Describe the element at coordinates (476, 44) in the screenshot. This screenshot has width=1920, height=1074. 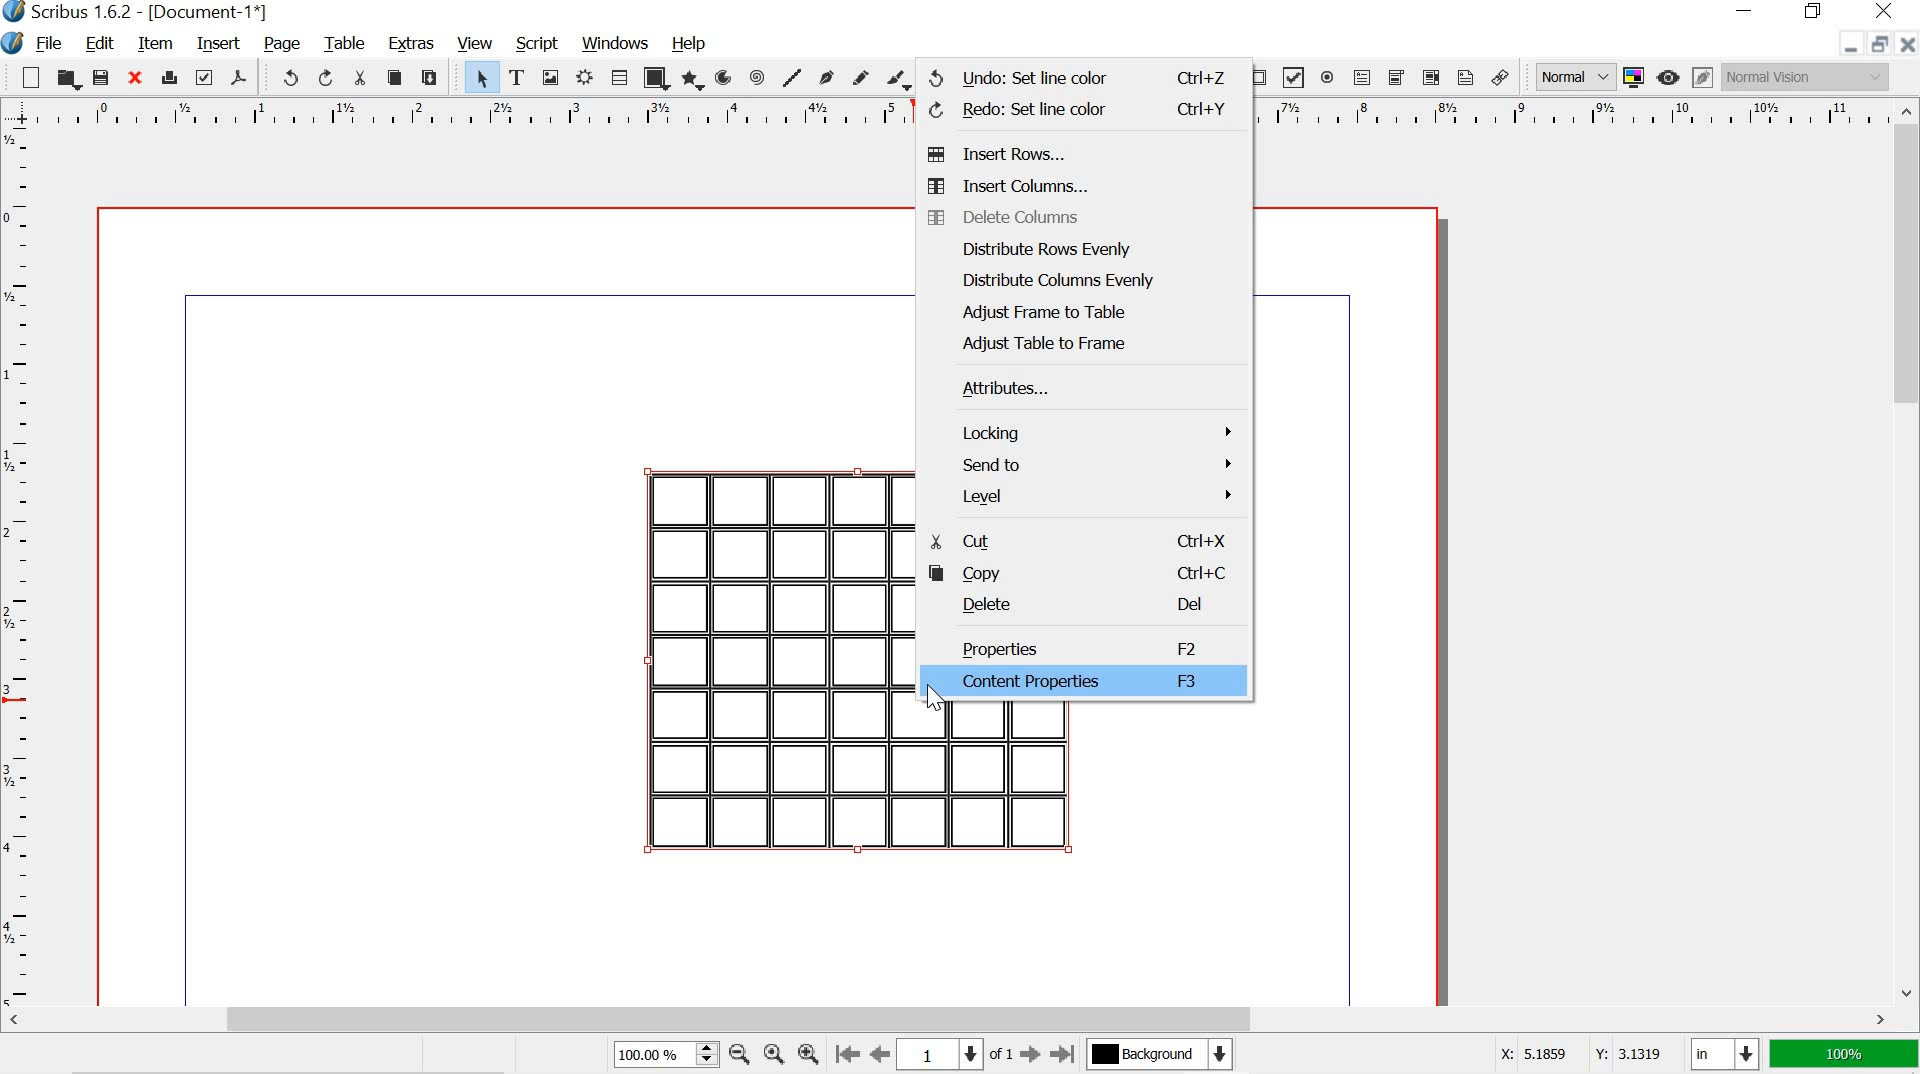
I see `view` at that location.